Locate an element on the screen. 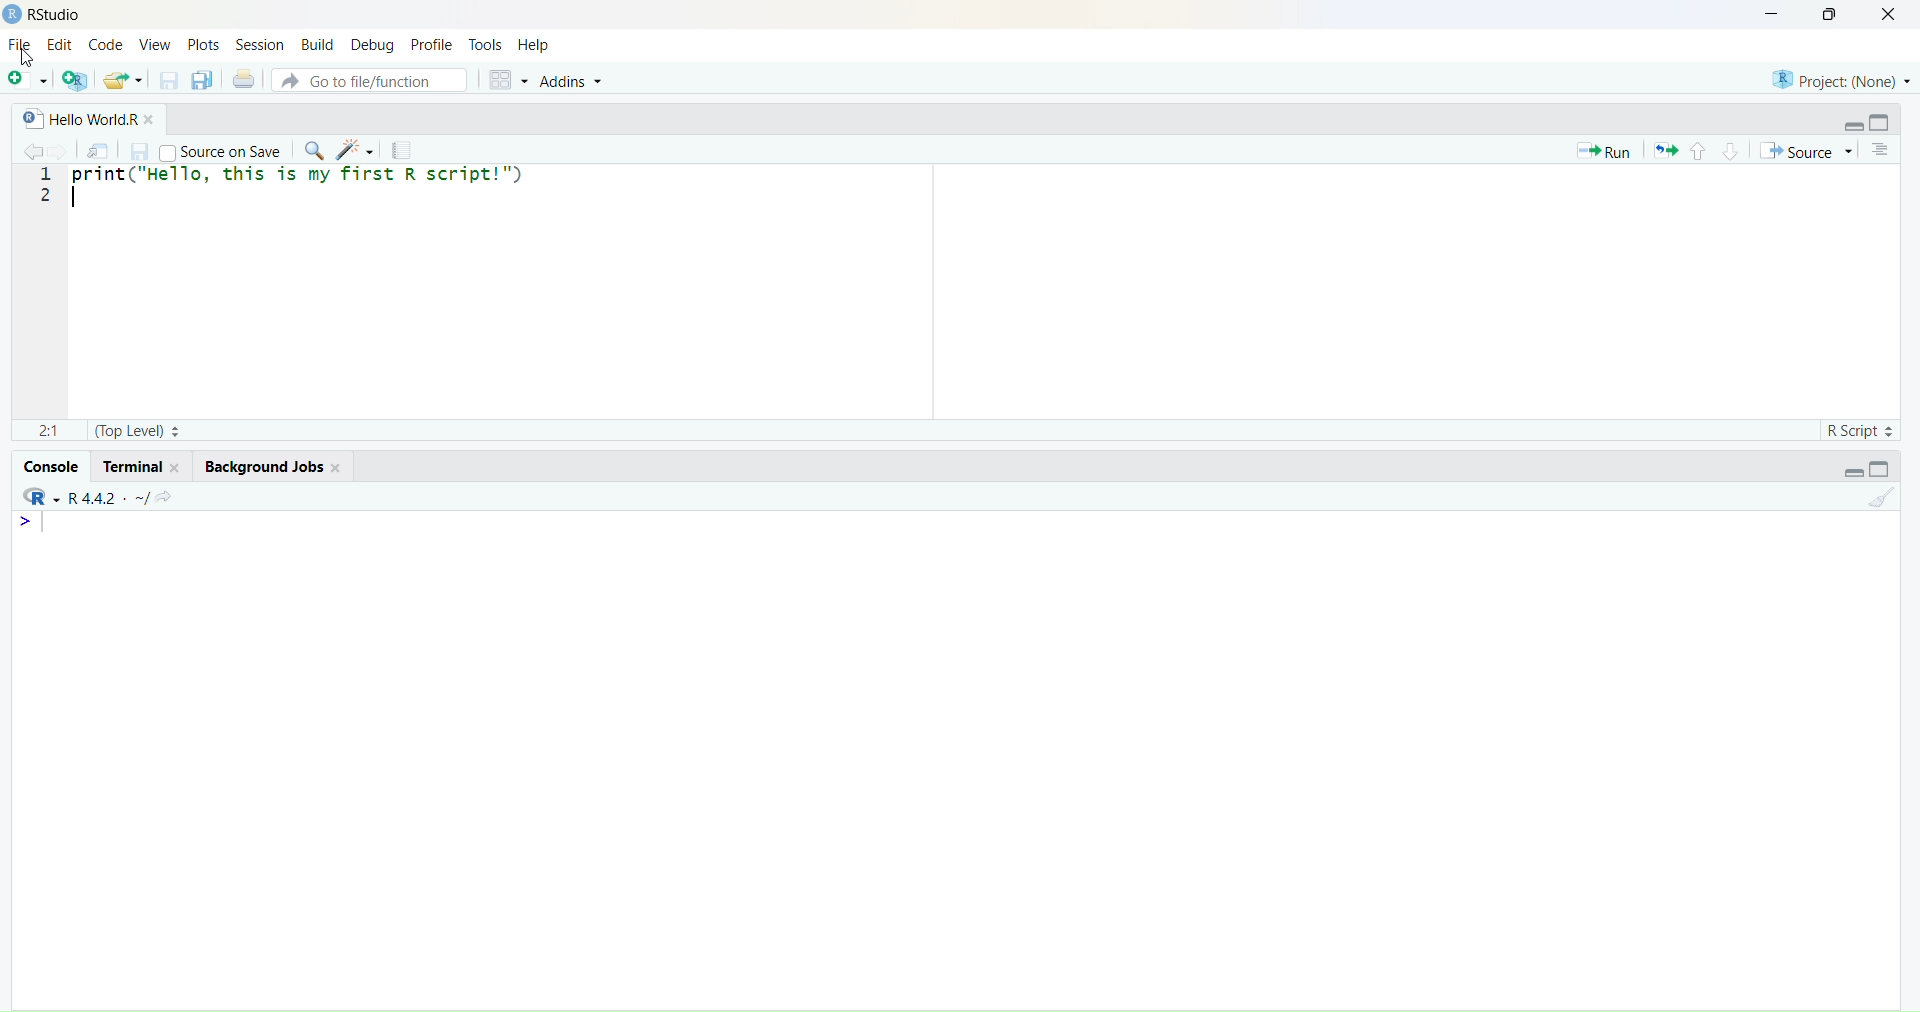 The width and height of the screenshot is (1920, 1012). Minimize is located at coordinates (1853, 473).